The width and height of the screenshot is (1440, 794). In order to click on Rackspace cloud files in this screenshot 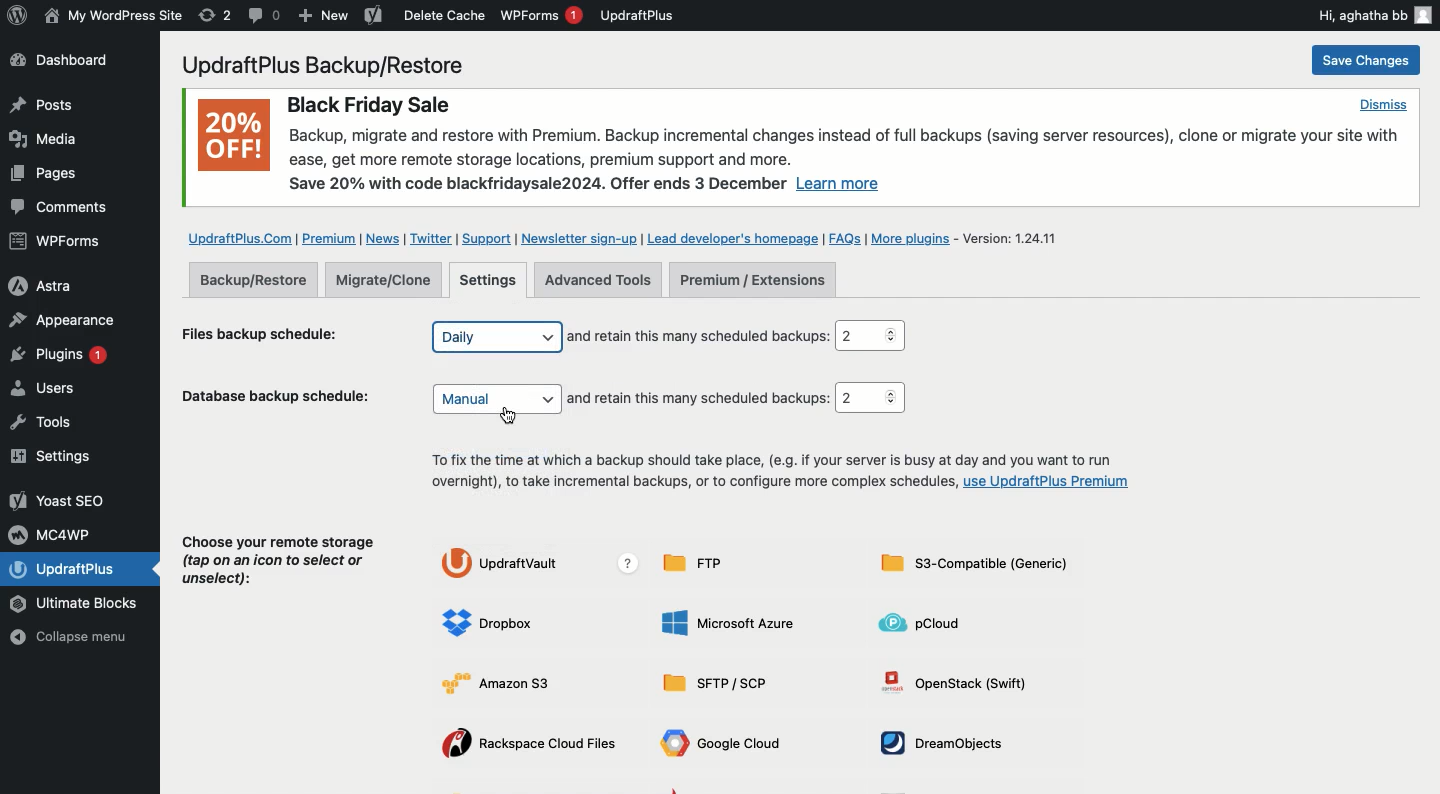, I will do `click(534, 745)`.